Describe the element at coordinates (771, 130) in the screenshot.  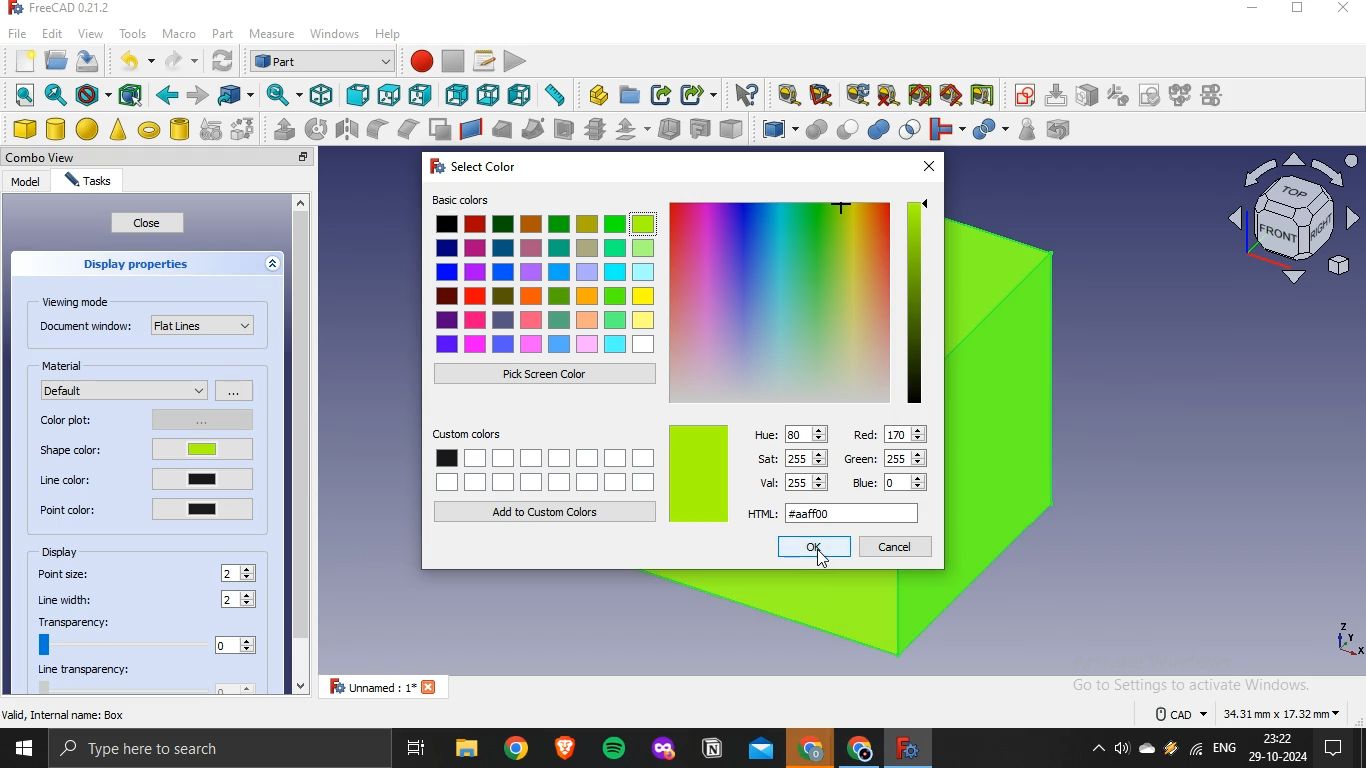
I see `compound tools` at that location.